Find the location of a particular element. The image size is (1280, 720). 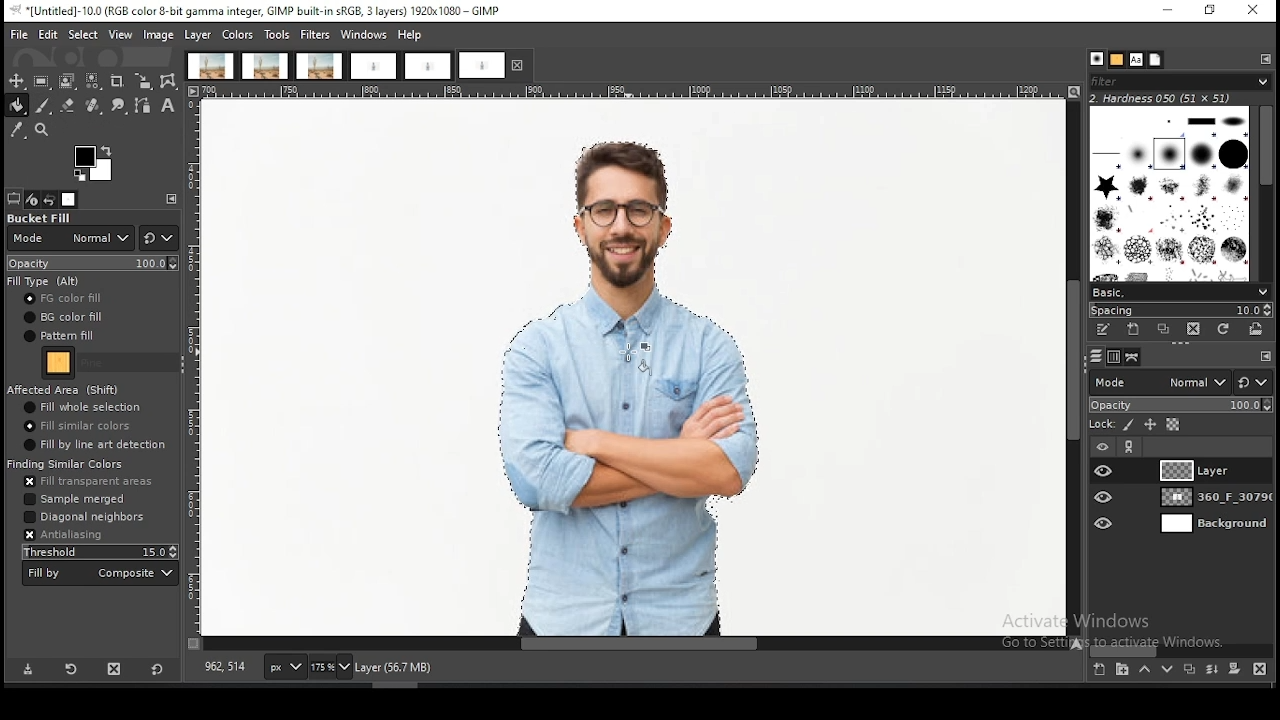

paths tool is located at coordinates (145, 107).